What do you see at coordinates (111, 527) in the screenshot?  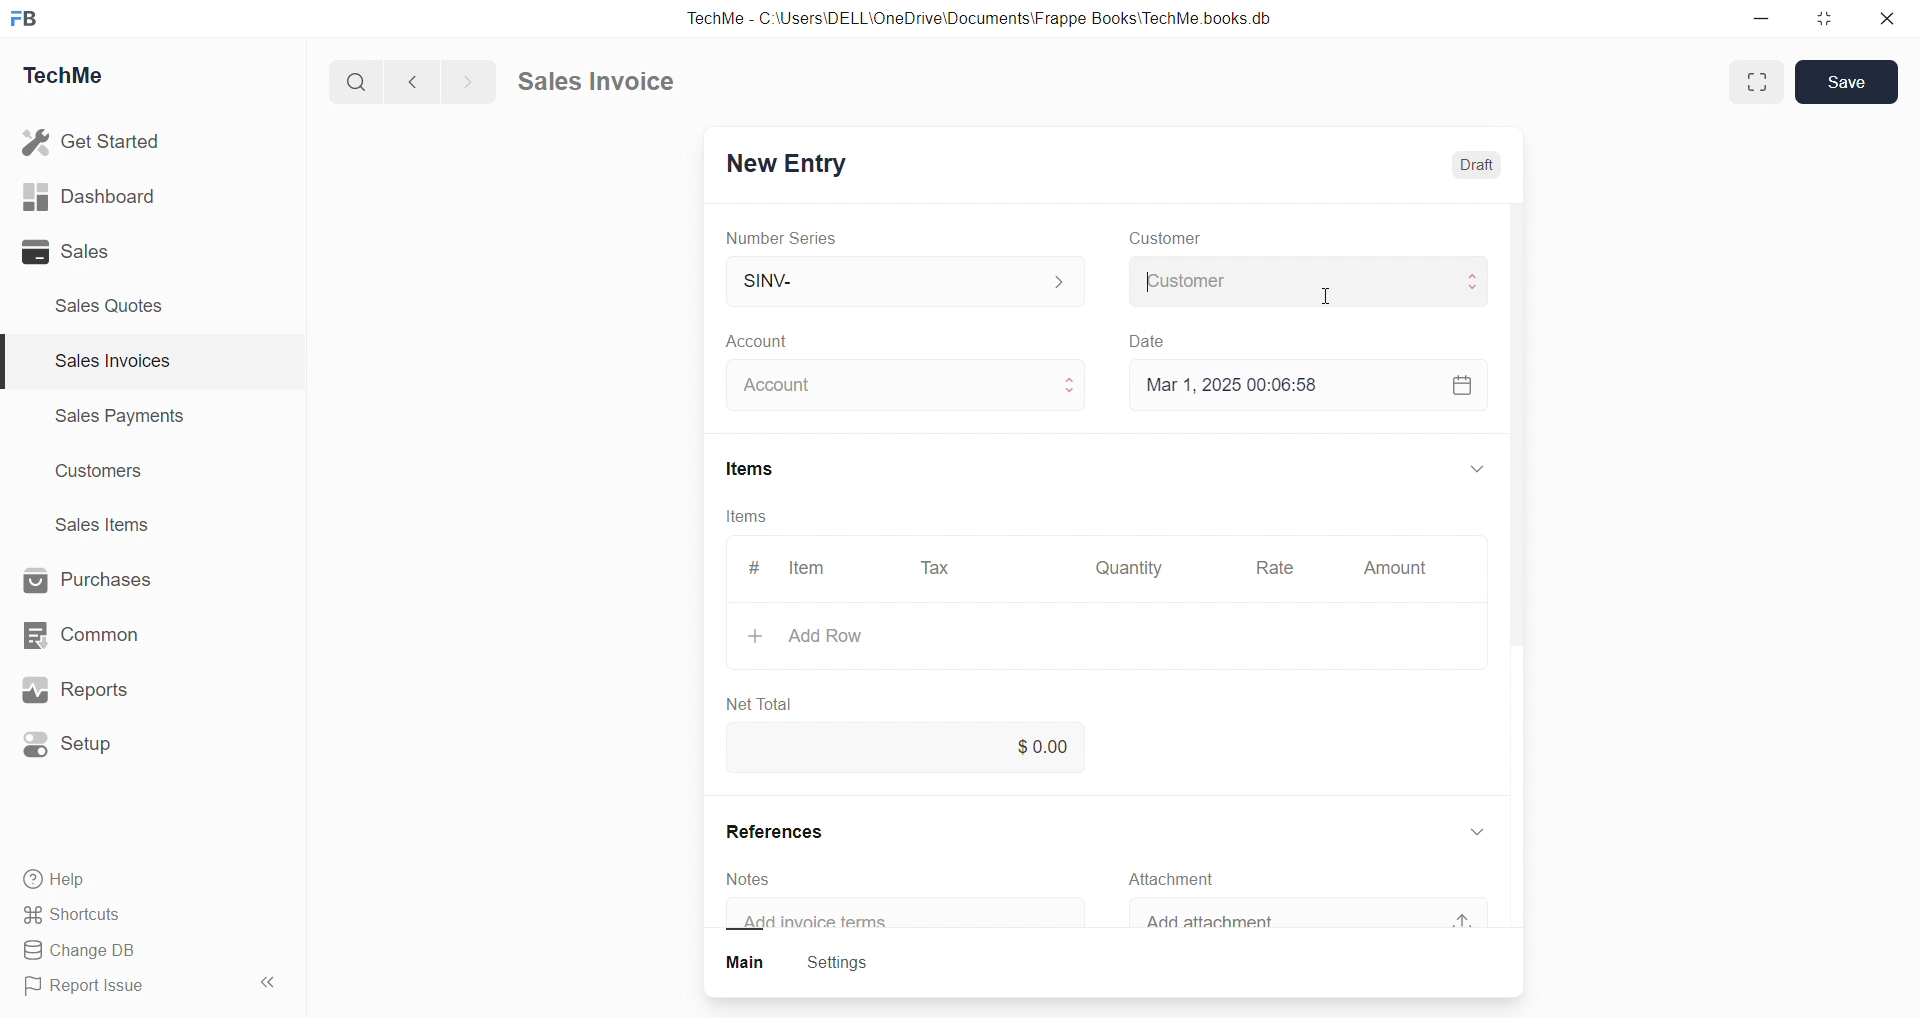 I see `Sales Items` at bounding box center [111, 527].